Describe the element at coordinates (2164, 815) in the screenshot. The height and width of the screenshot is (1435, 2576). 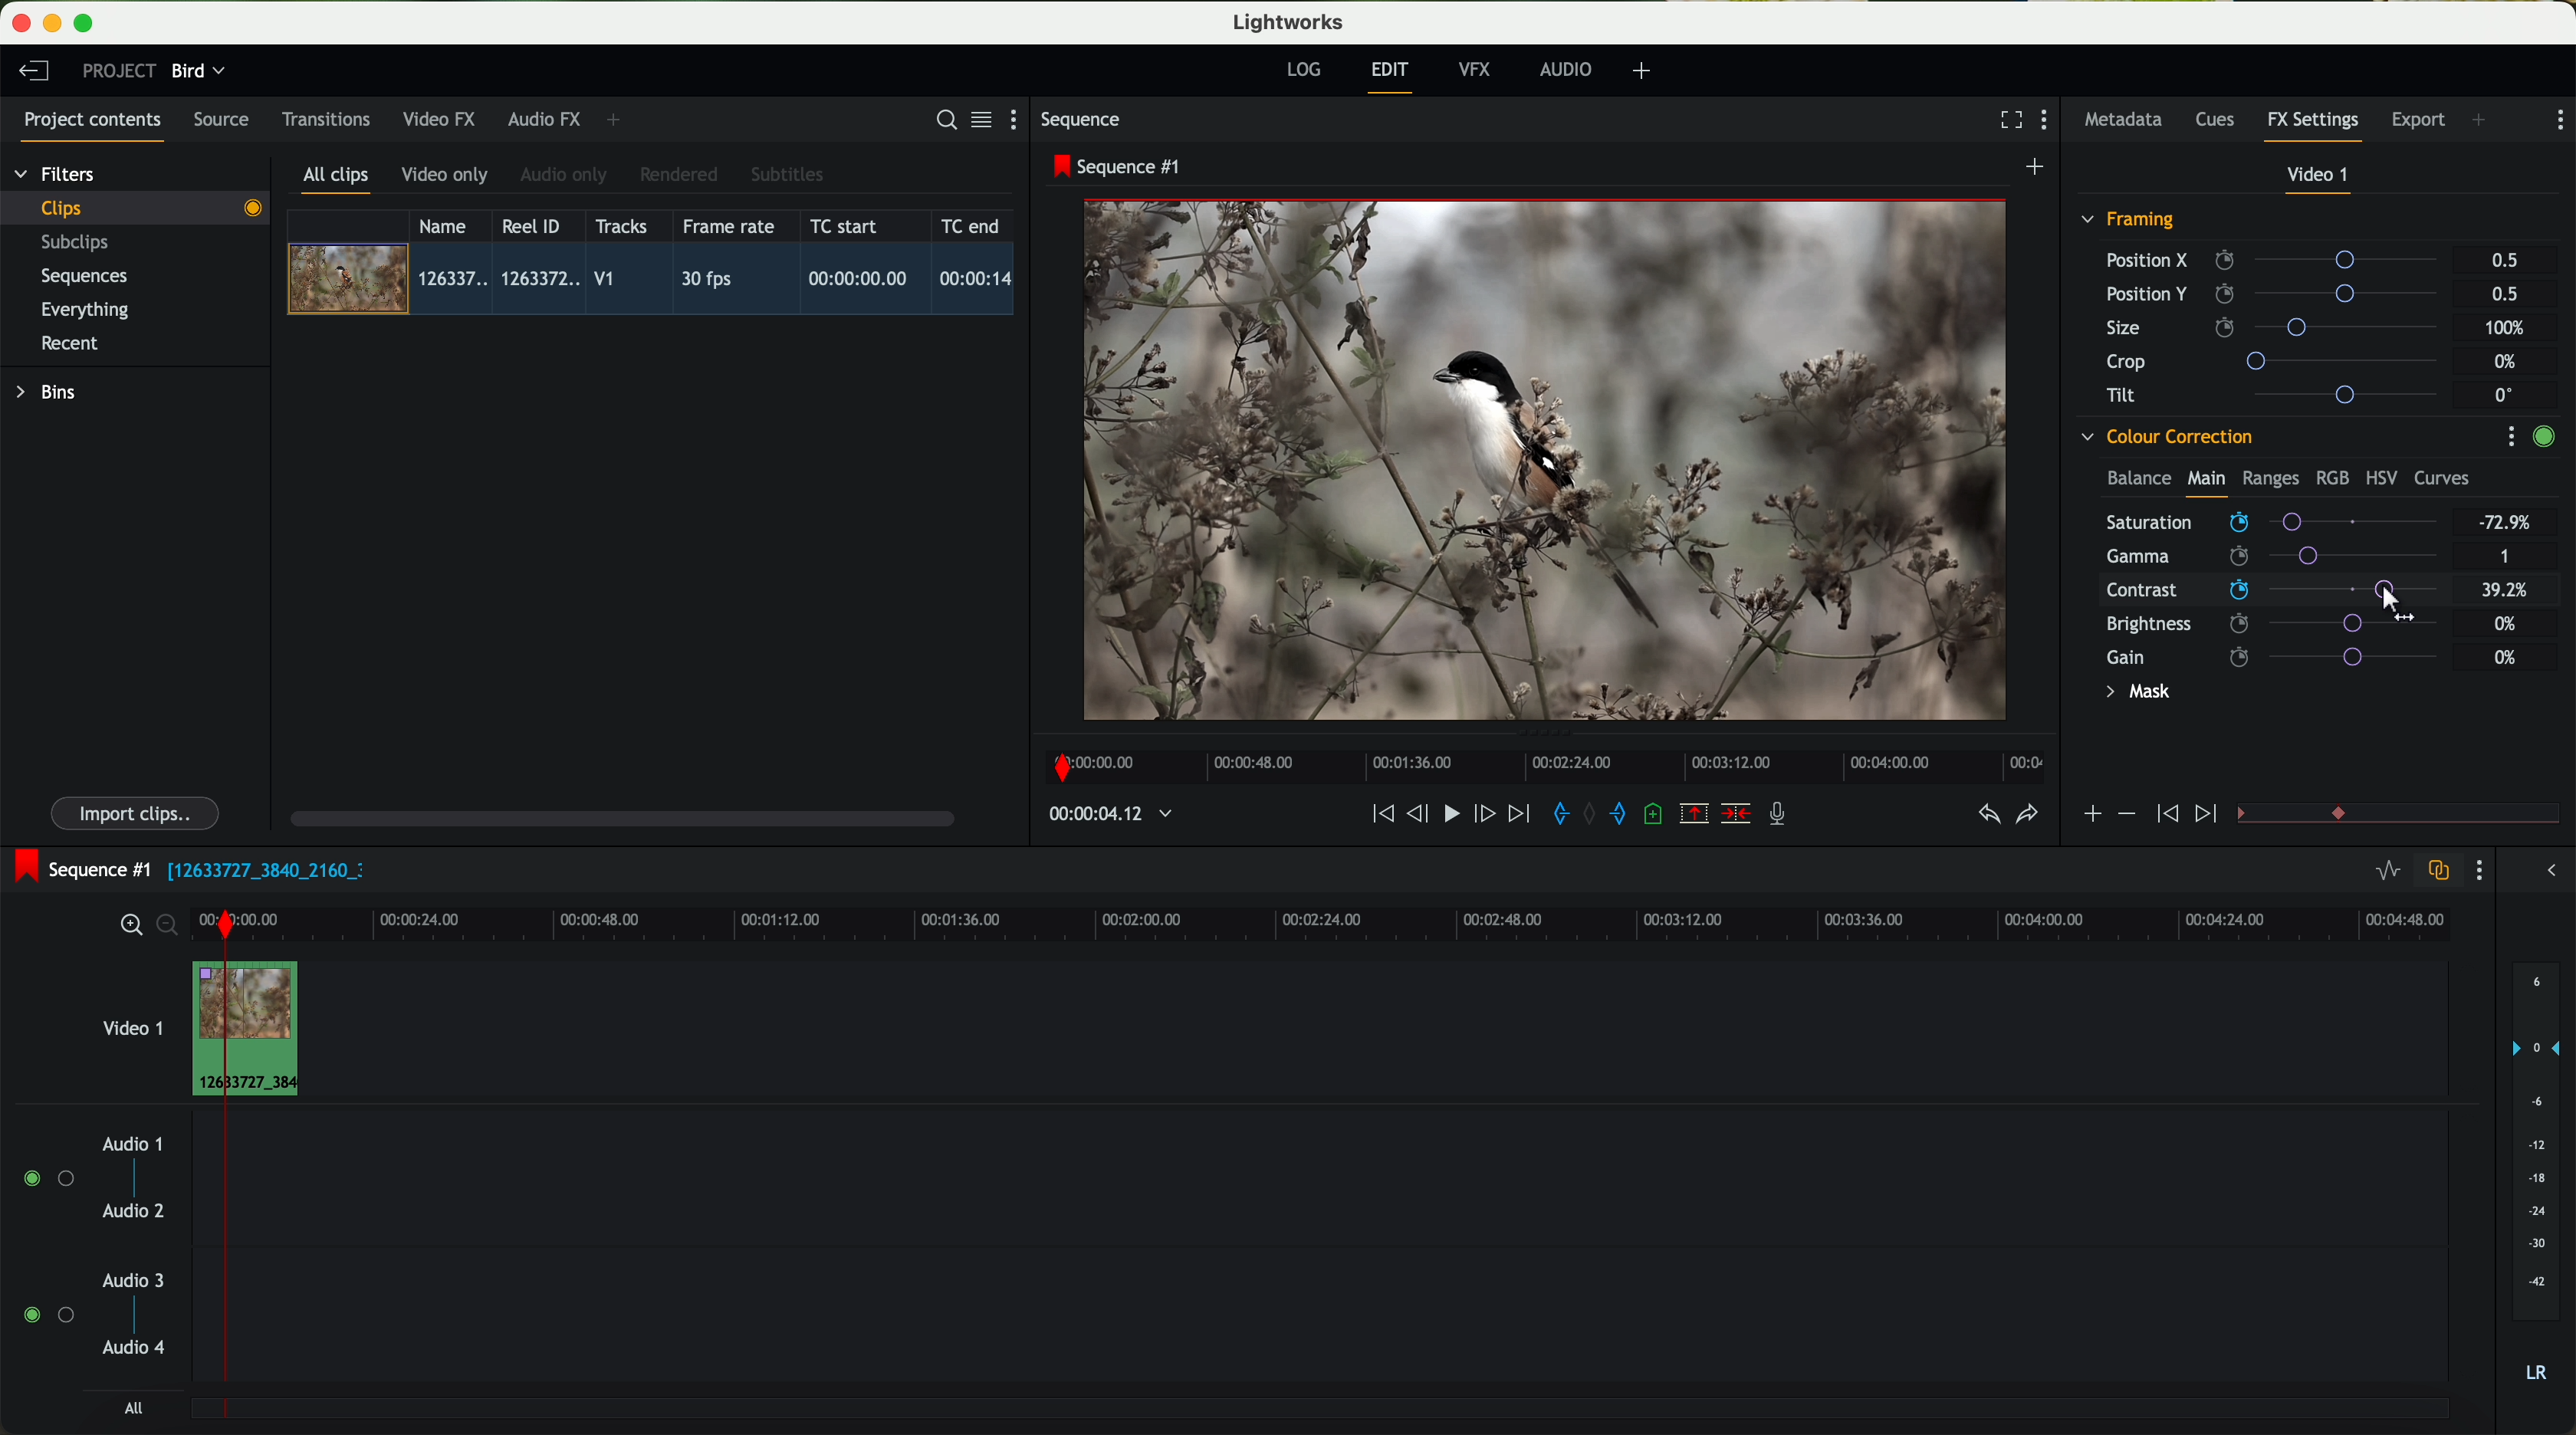
I see `icon` at that location.